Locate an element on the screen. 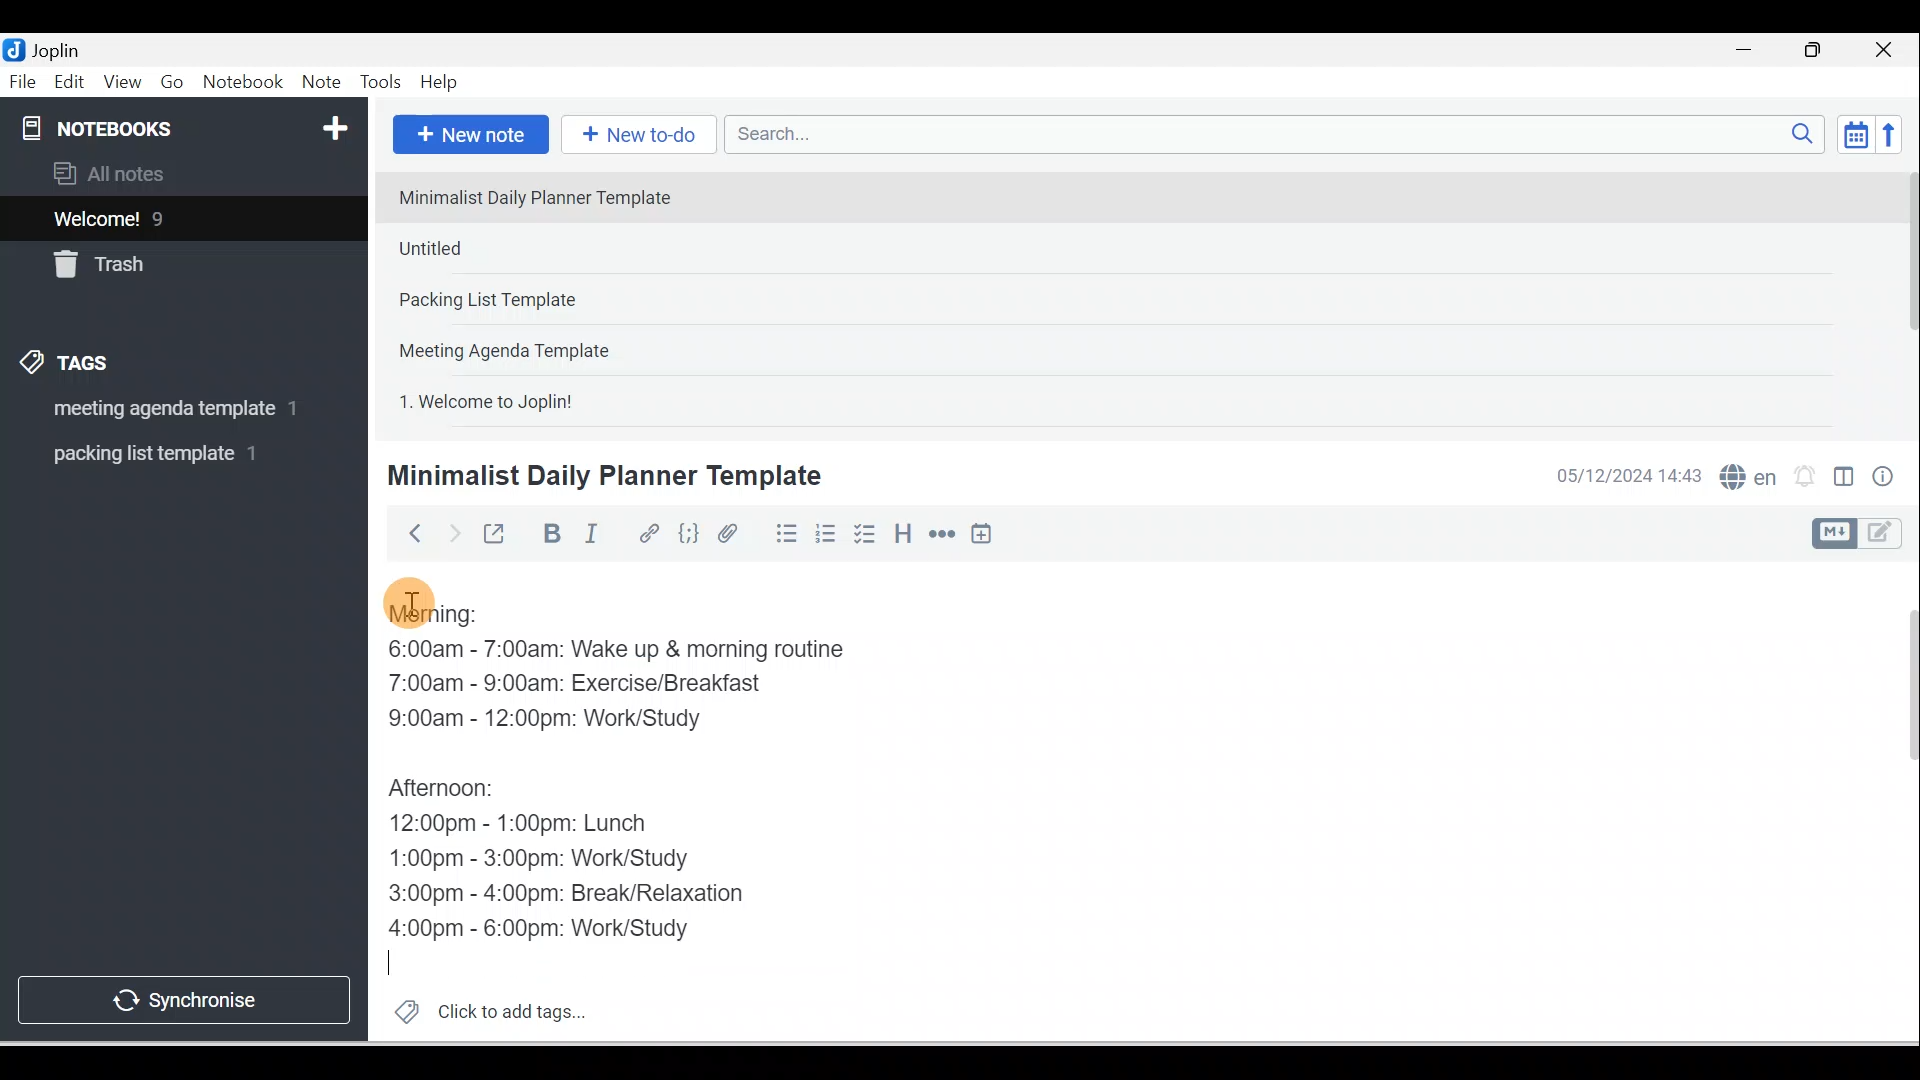 This screenshot has height=1080, width=1920. Morning: is located at coordinates (455, 620).